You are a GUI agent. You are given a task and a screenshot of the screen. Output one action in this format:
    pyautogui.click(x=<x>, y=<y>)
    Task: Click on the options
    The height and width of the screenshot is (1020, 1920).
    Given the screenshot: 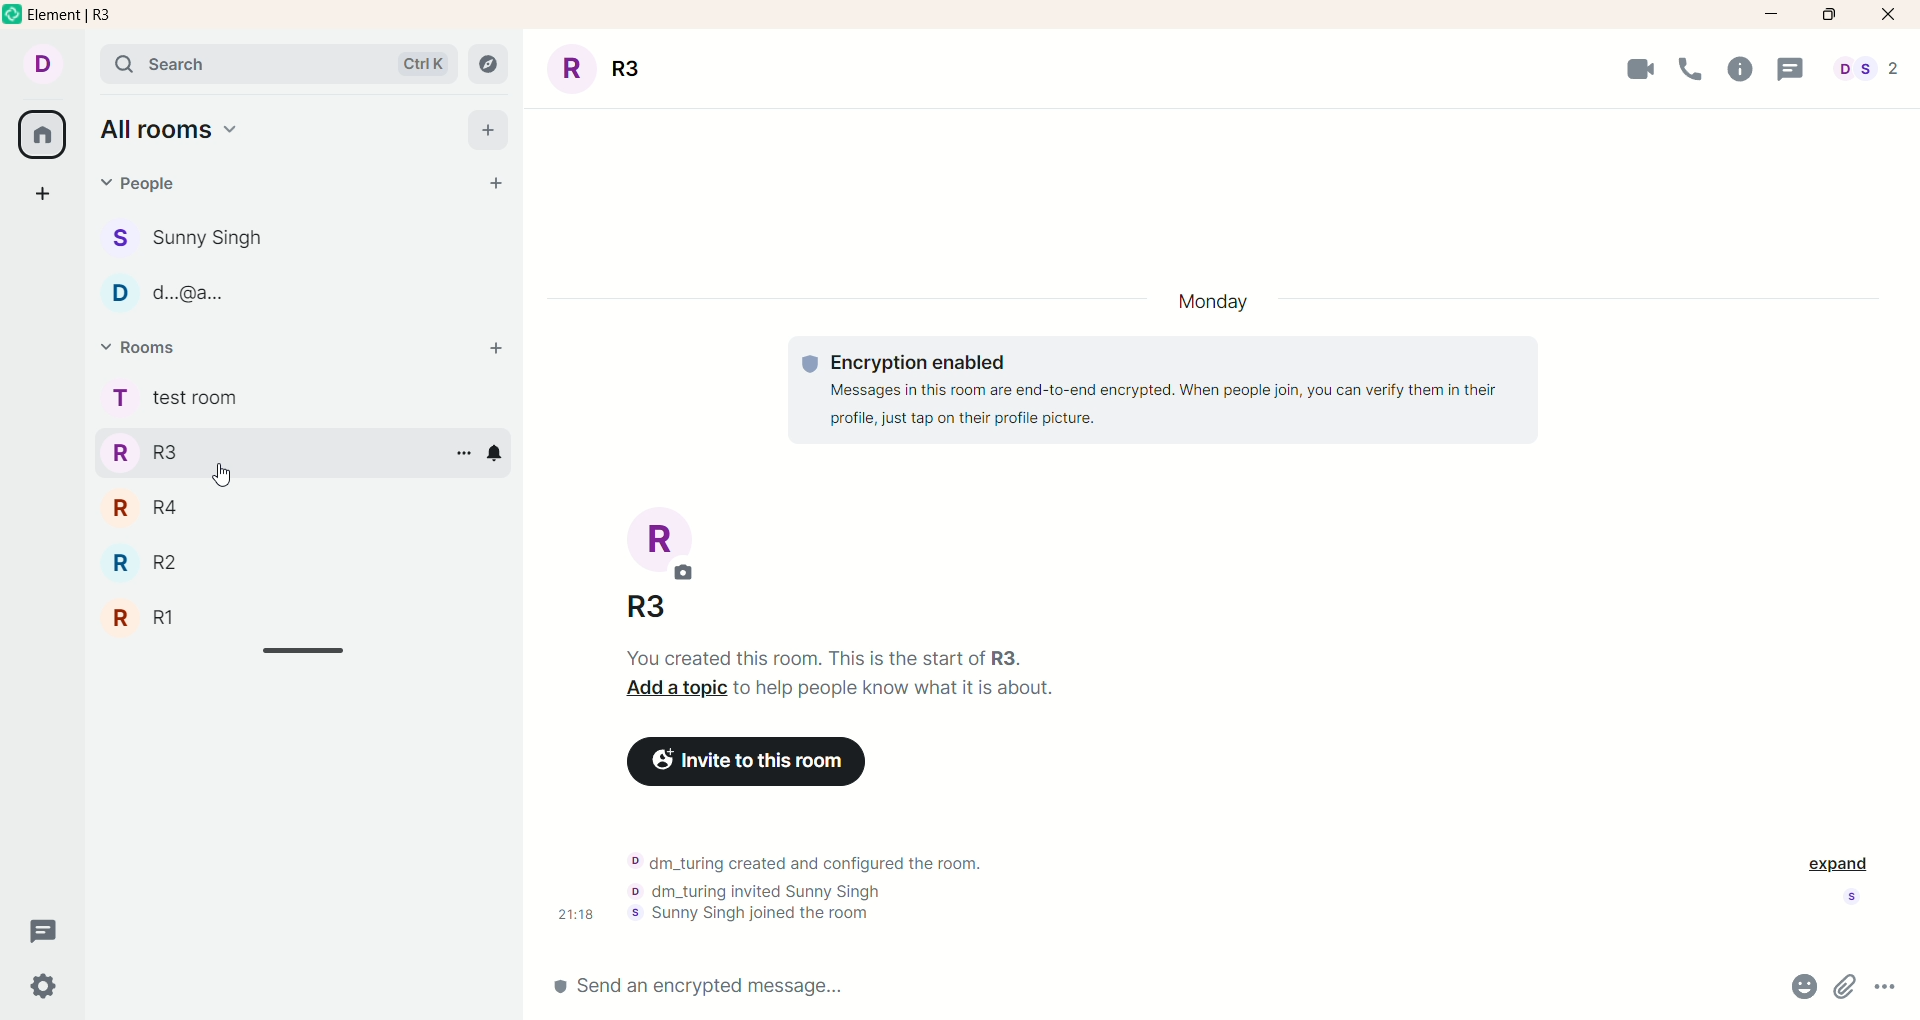 What is the action you would take?
    pyautogui.click(x=1888, y=987)
    